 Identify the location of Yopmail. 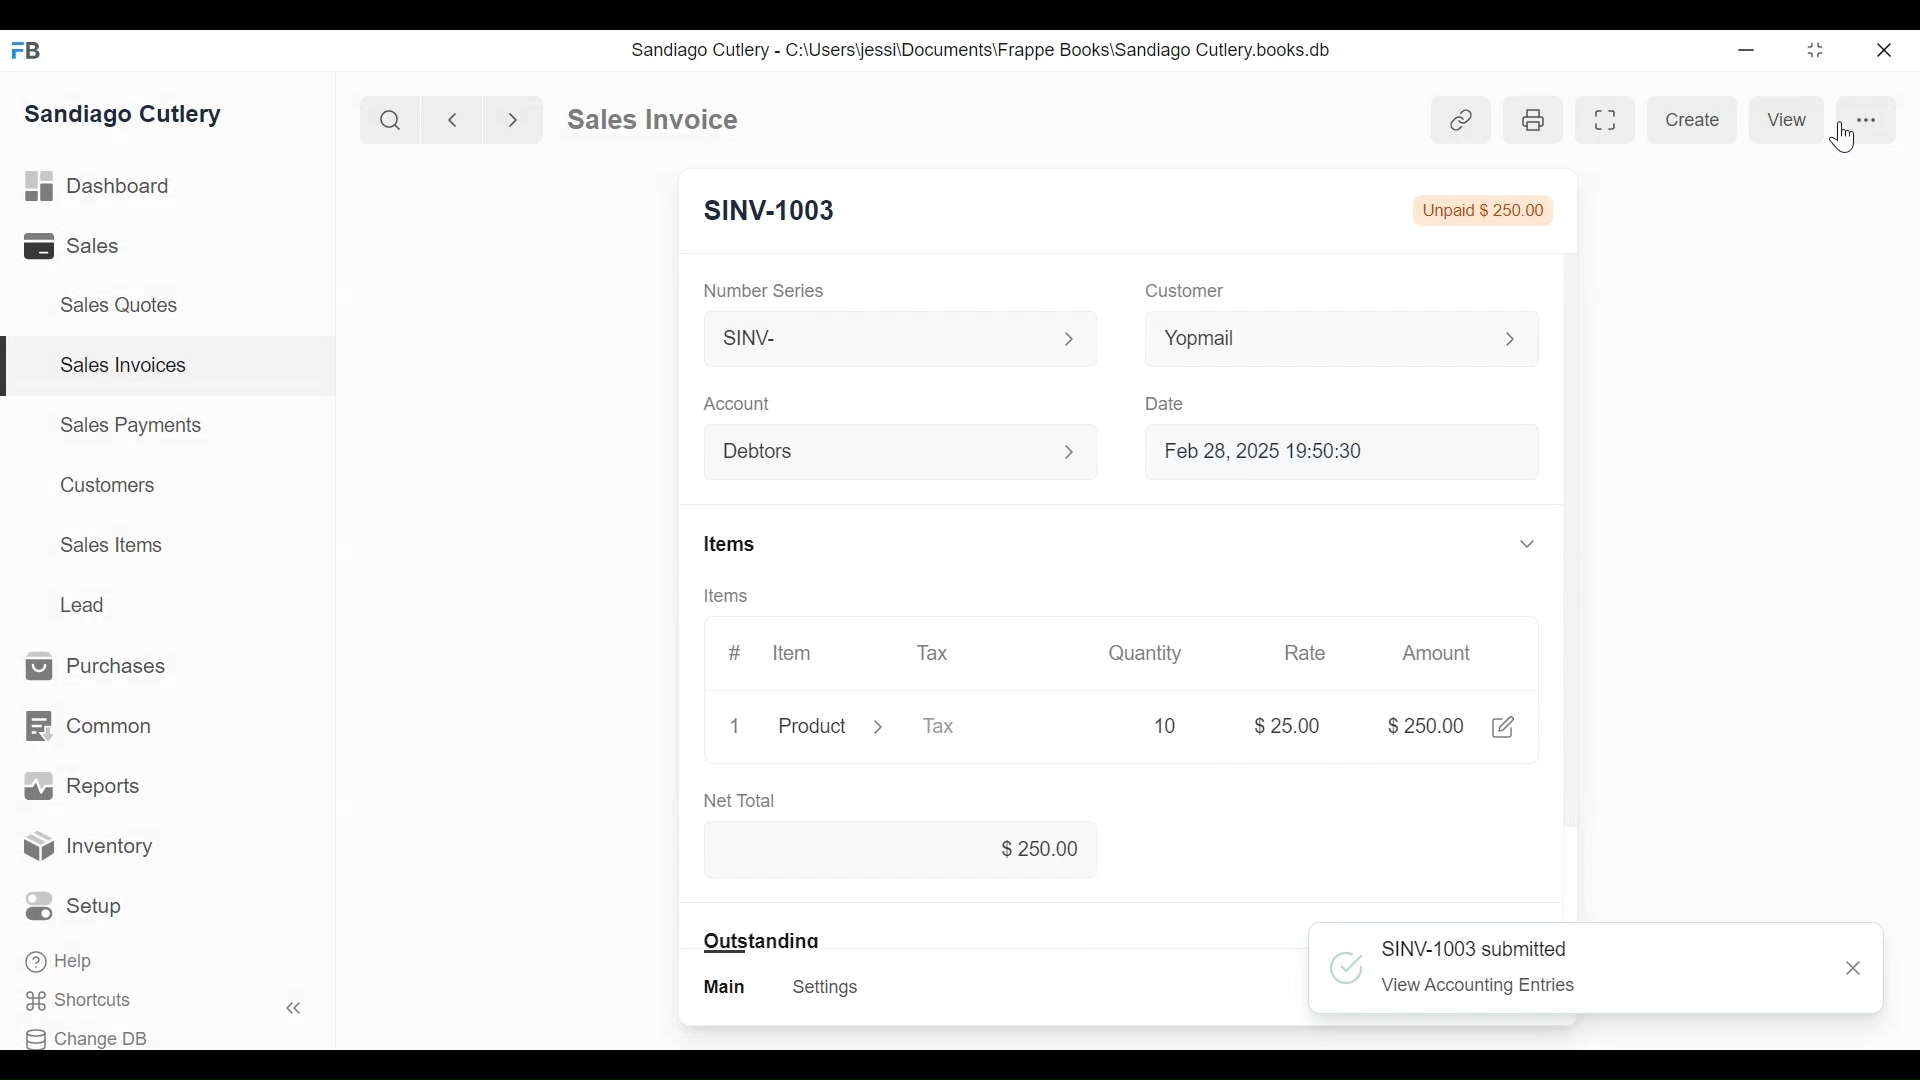
(1342, 338).